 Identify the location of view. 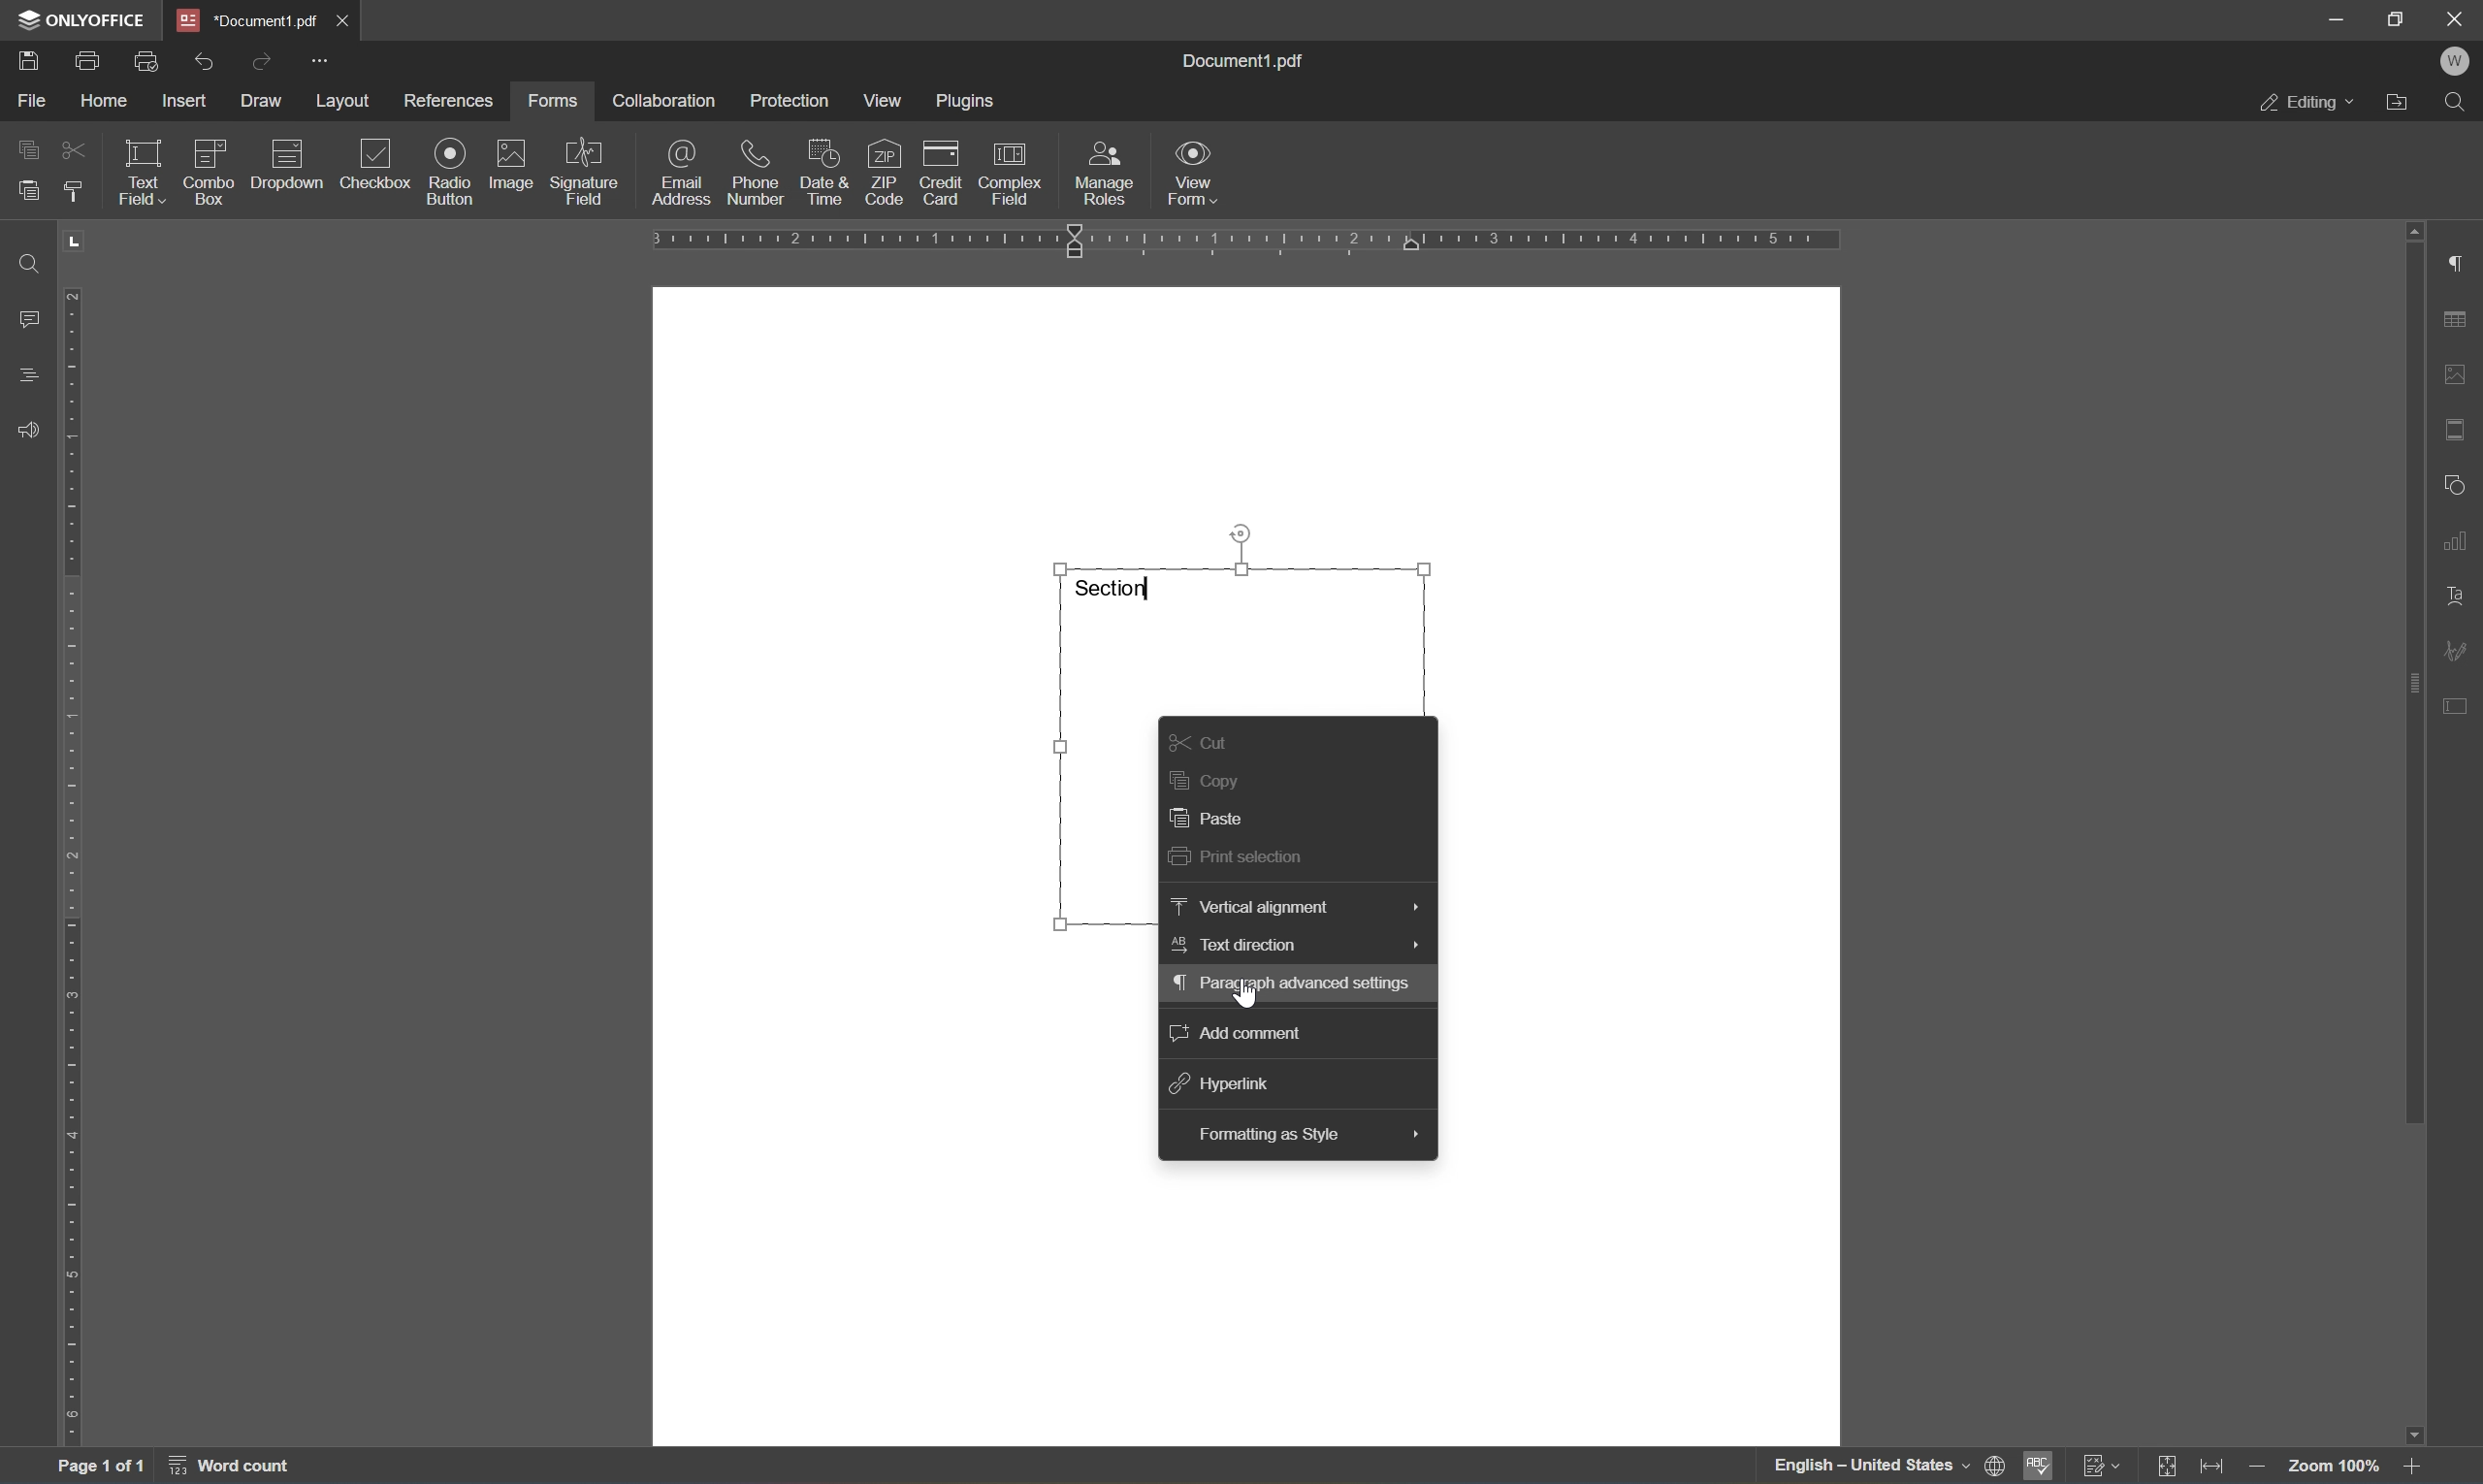
(889, 100).